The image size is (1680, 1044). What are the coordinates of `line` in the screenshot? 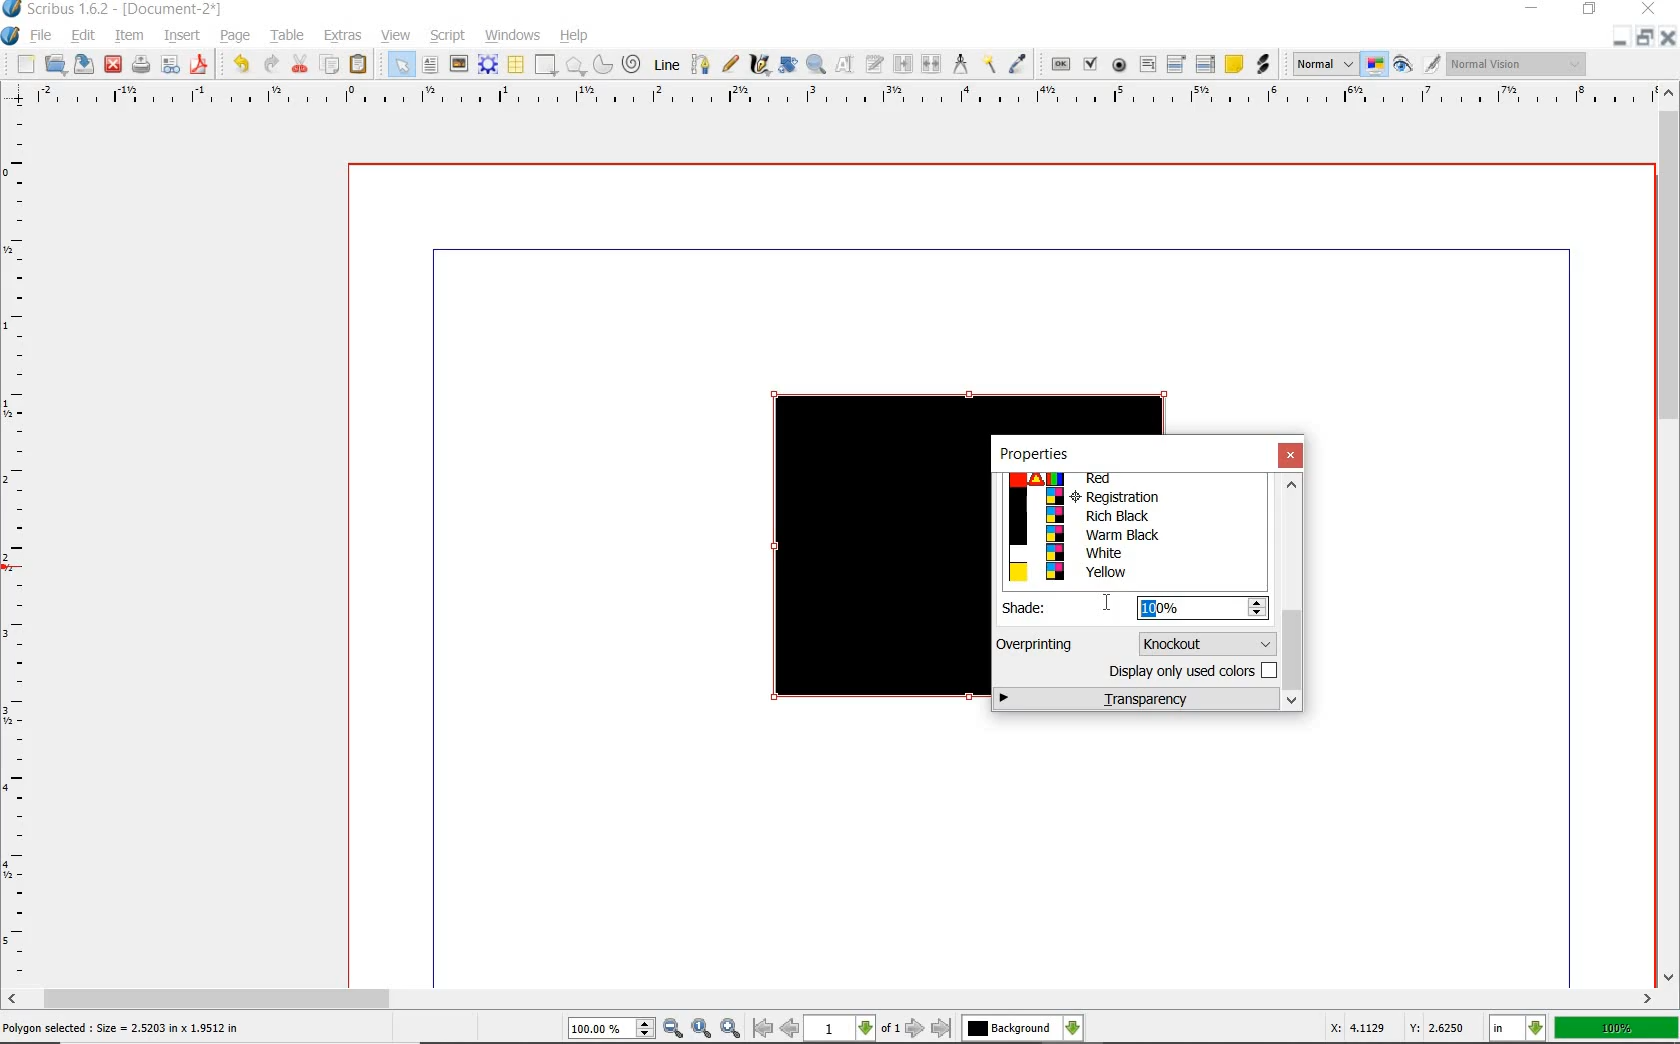 It's located at (667, 64).